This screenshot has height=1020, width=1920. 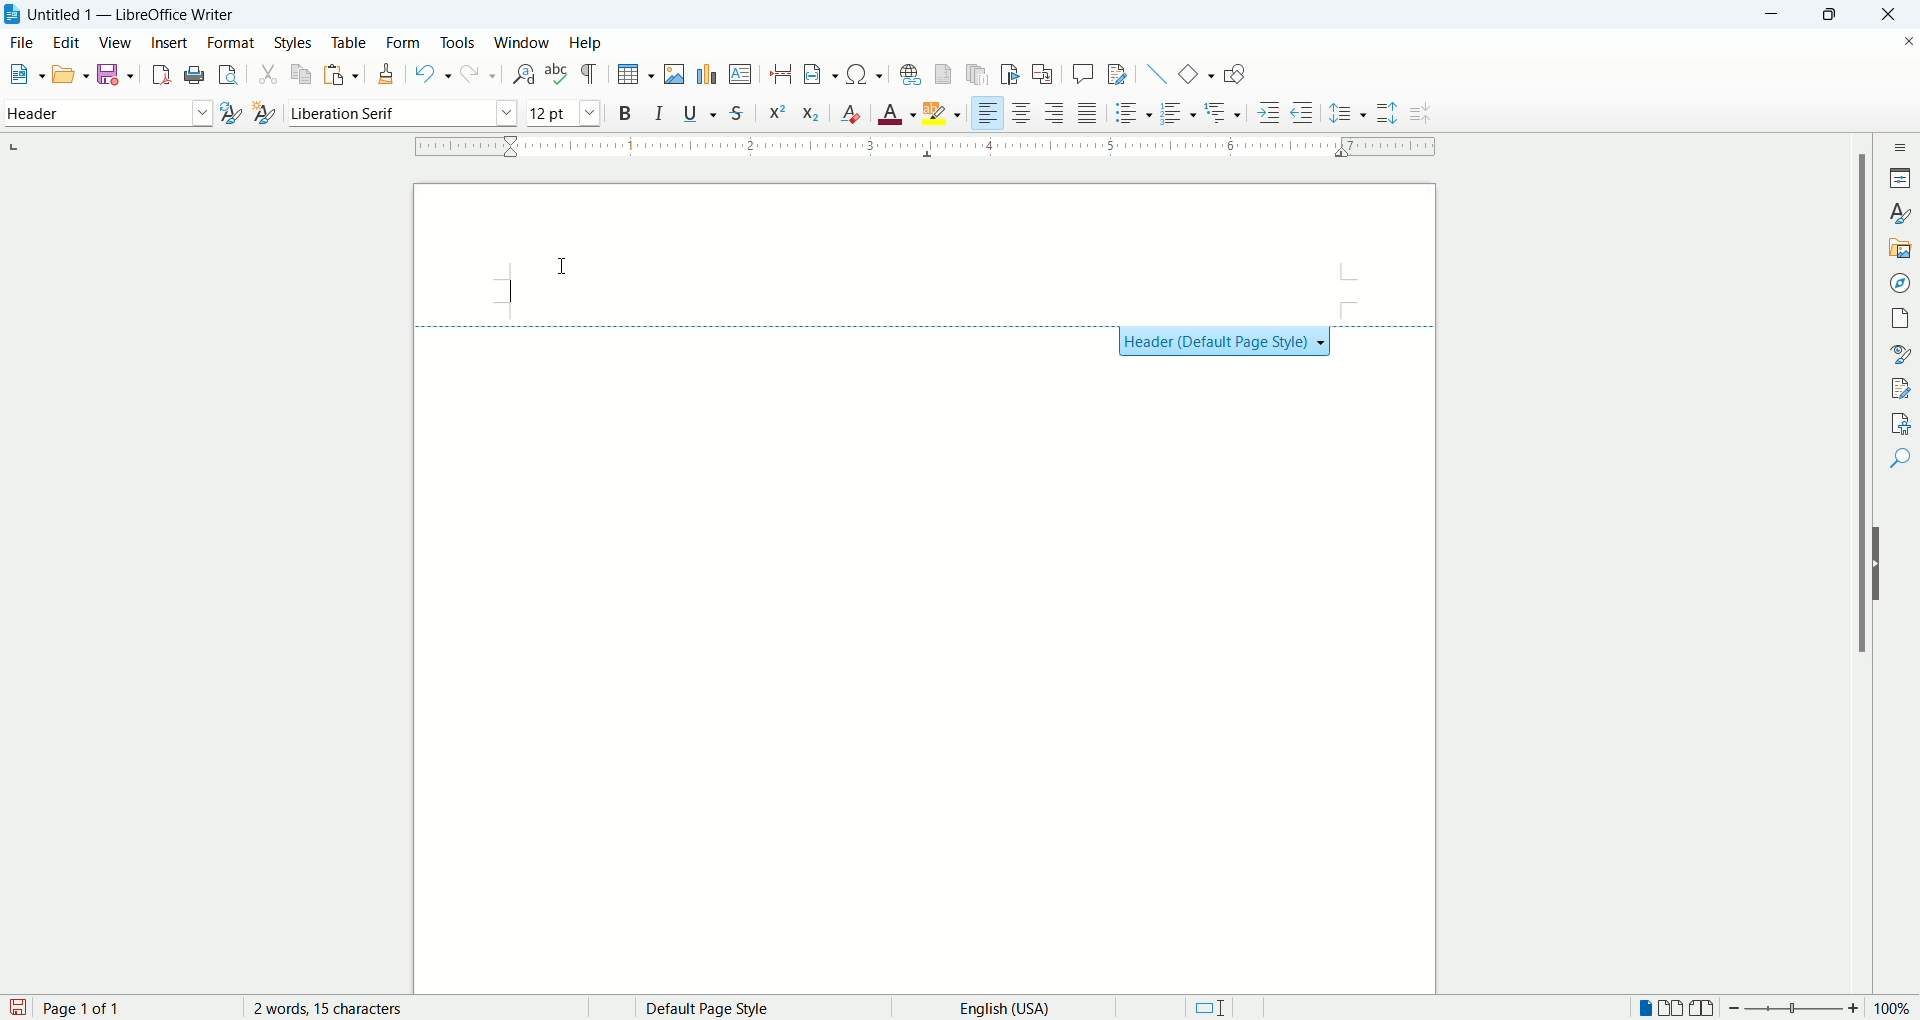 What do you see at coordinates (169, 42) in the screenshot?
I see `insert` at bounding box center [169, 42].